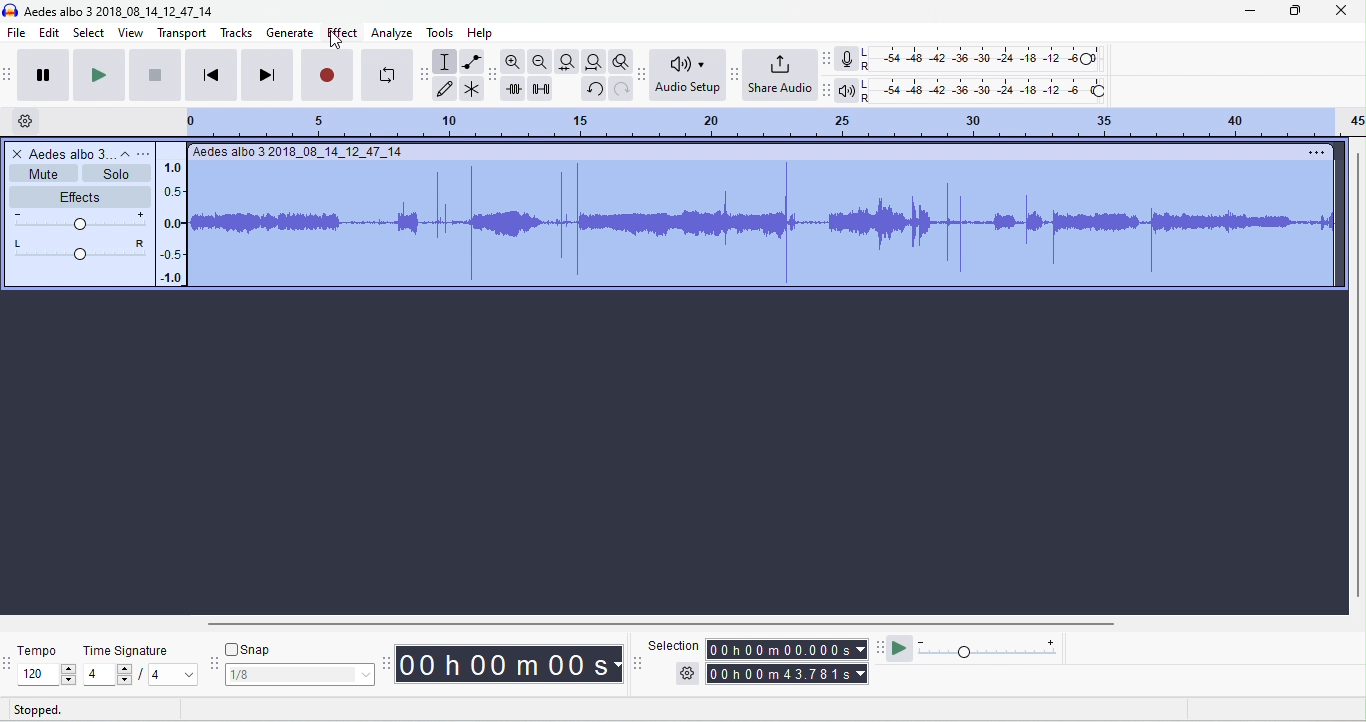  Describe the element at coordinates (994, 89) in the screenshot. I see `playback level` at that location.